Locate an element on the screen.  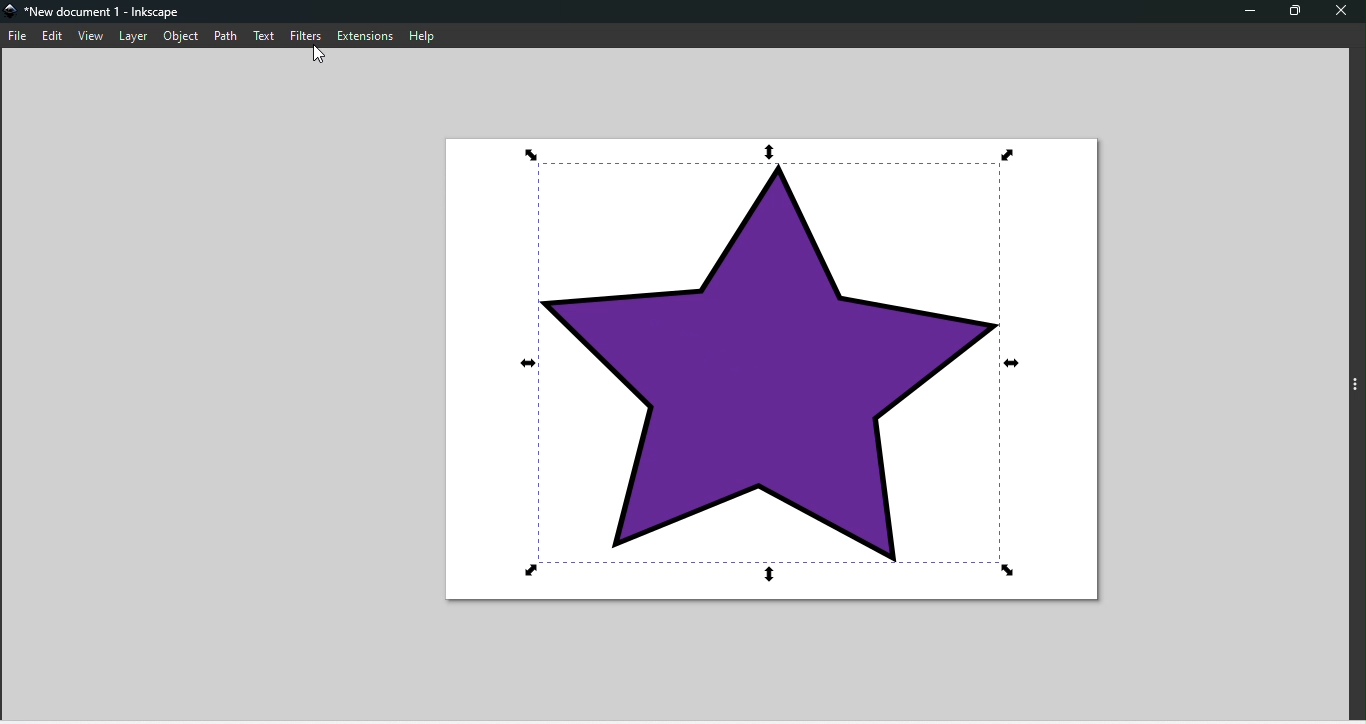
cursor is located at coordinates (320, 52).